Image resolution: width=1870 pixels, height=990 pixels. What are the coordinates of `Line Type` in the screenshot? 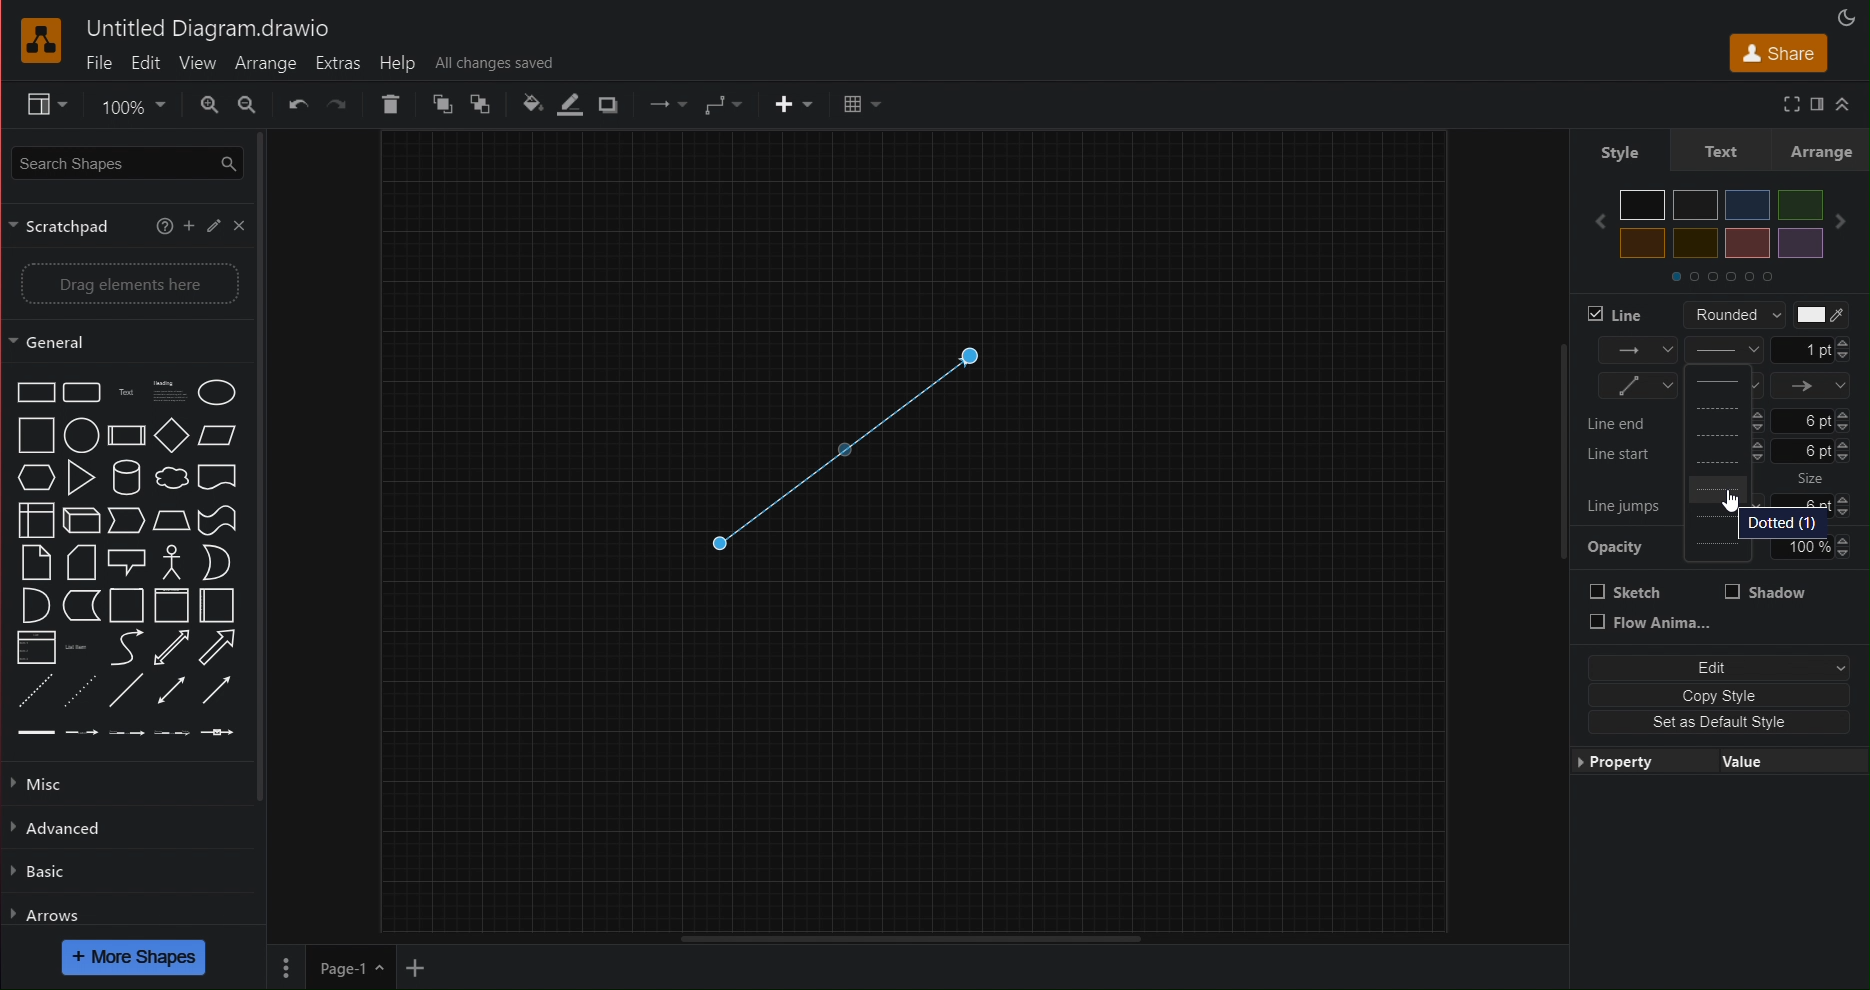 It's located at (1724, 350).